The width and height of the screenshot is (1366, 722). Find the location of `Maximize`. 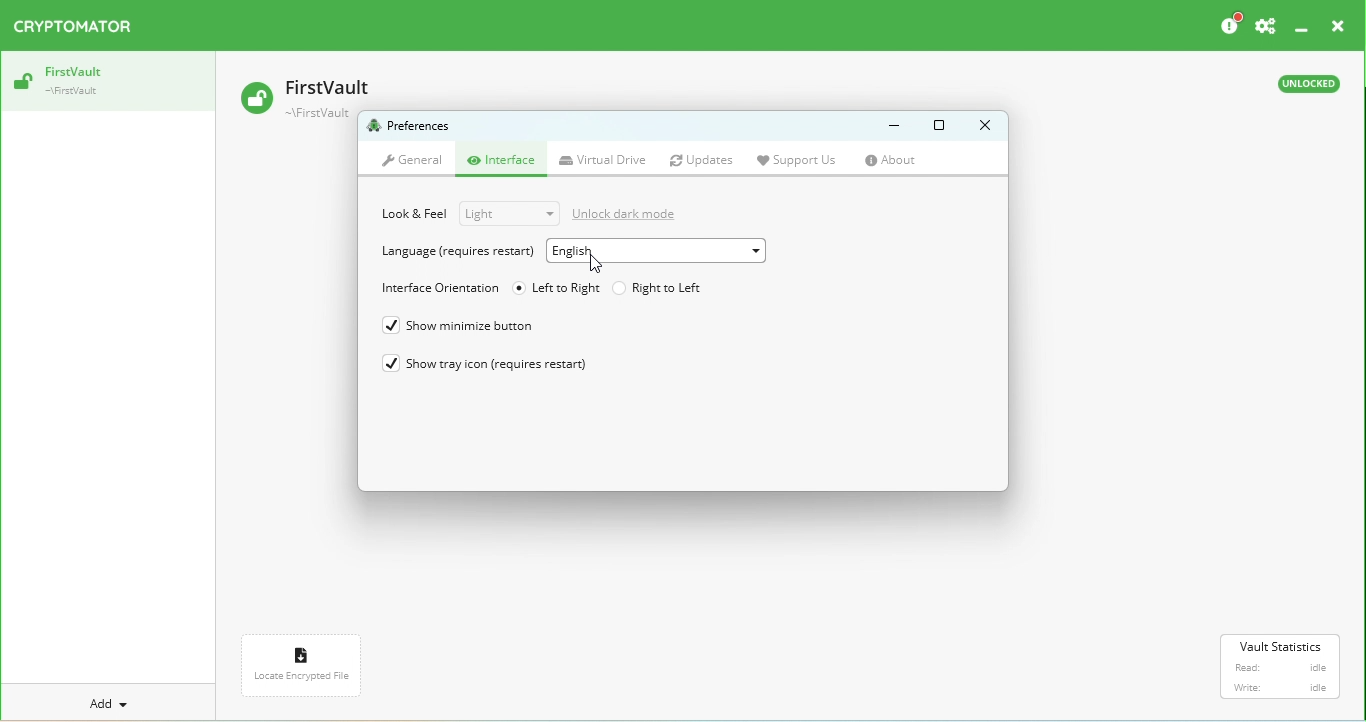

Maximize is located at coordinates (939, 126).